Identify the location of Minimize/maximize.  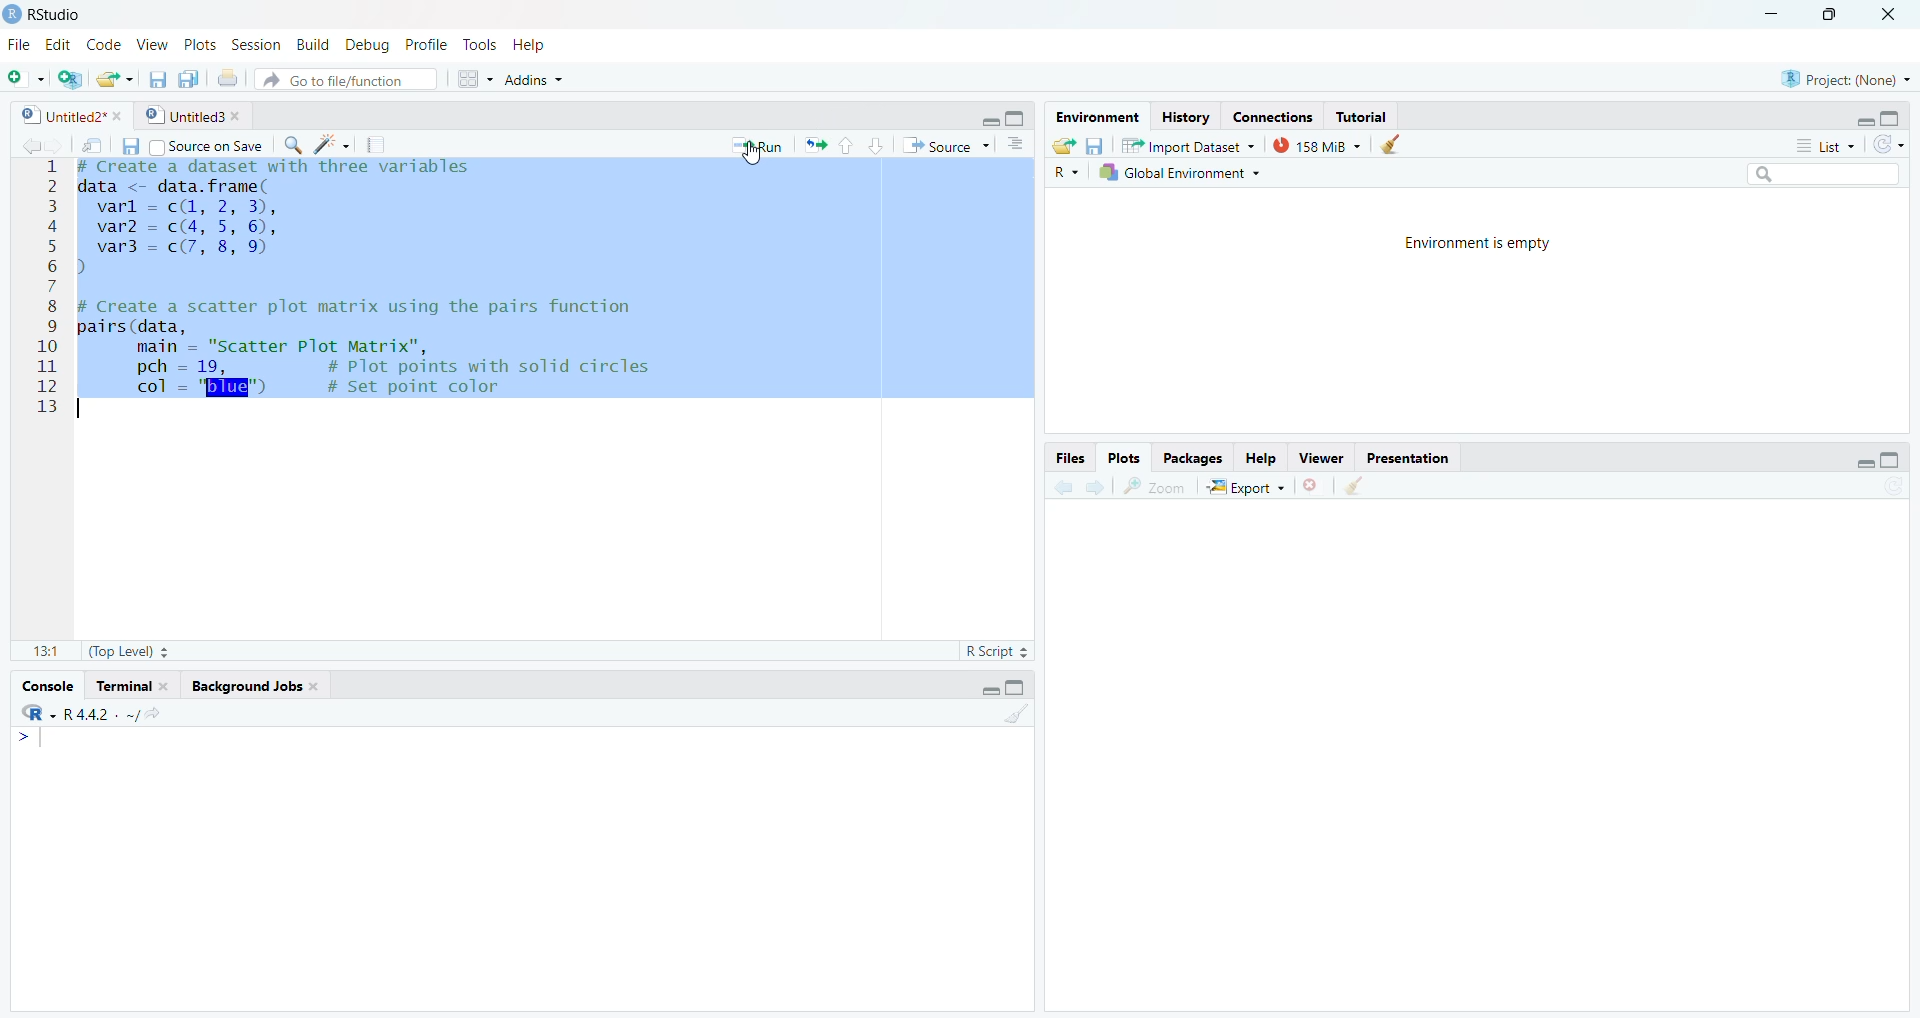
(1873, 457).